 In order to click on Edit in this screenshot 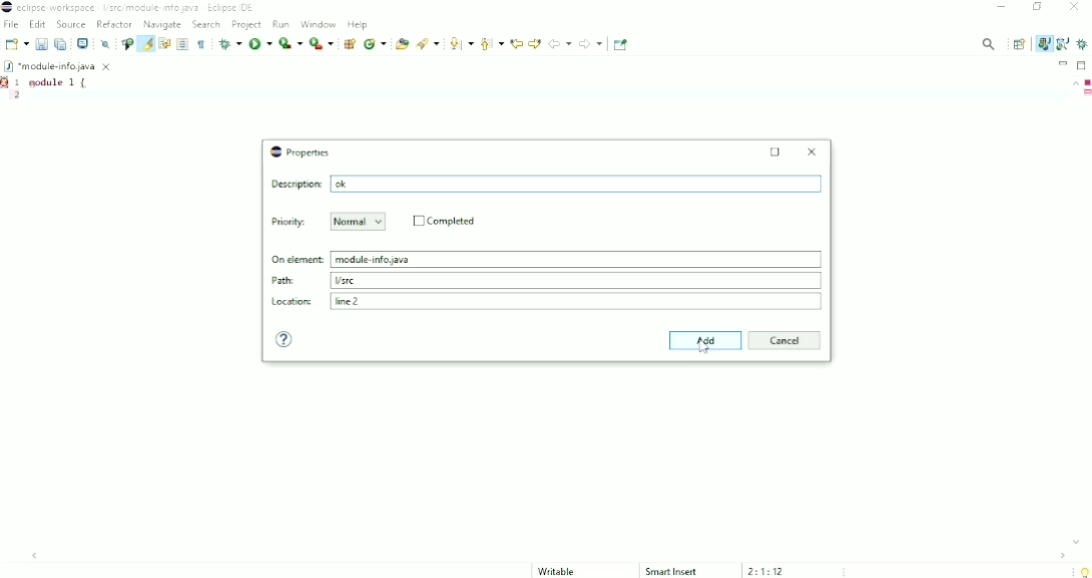, I will do `click(38, 24)`.